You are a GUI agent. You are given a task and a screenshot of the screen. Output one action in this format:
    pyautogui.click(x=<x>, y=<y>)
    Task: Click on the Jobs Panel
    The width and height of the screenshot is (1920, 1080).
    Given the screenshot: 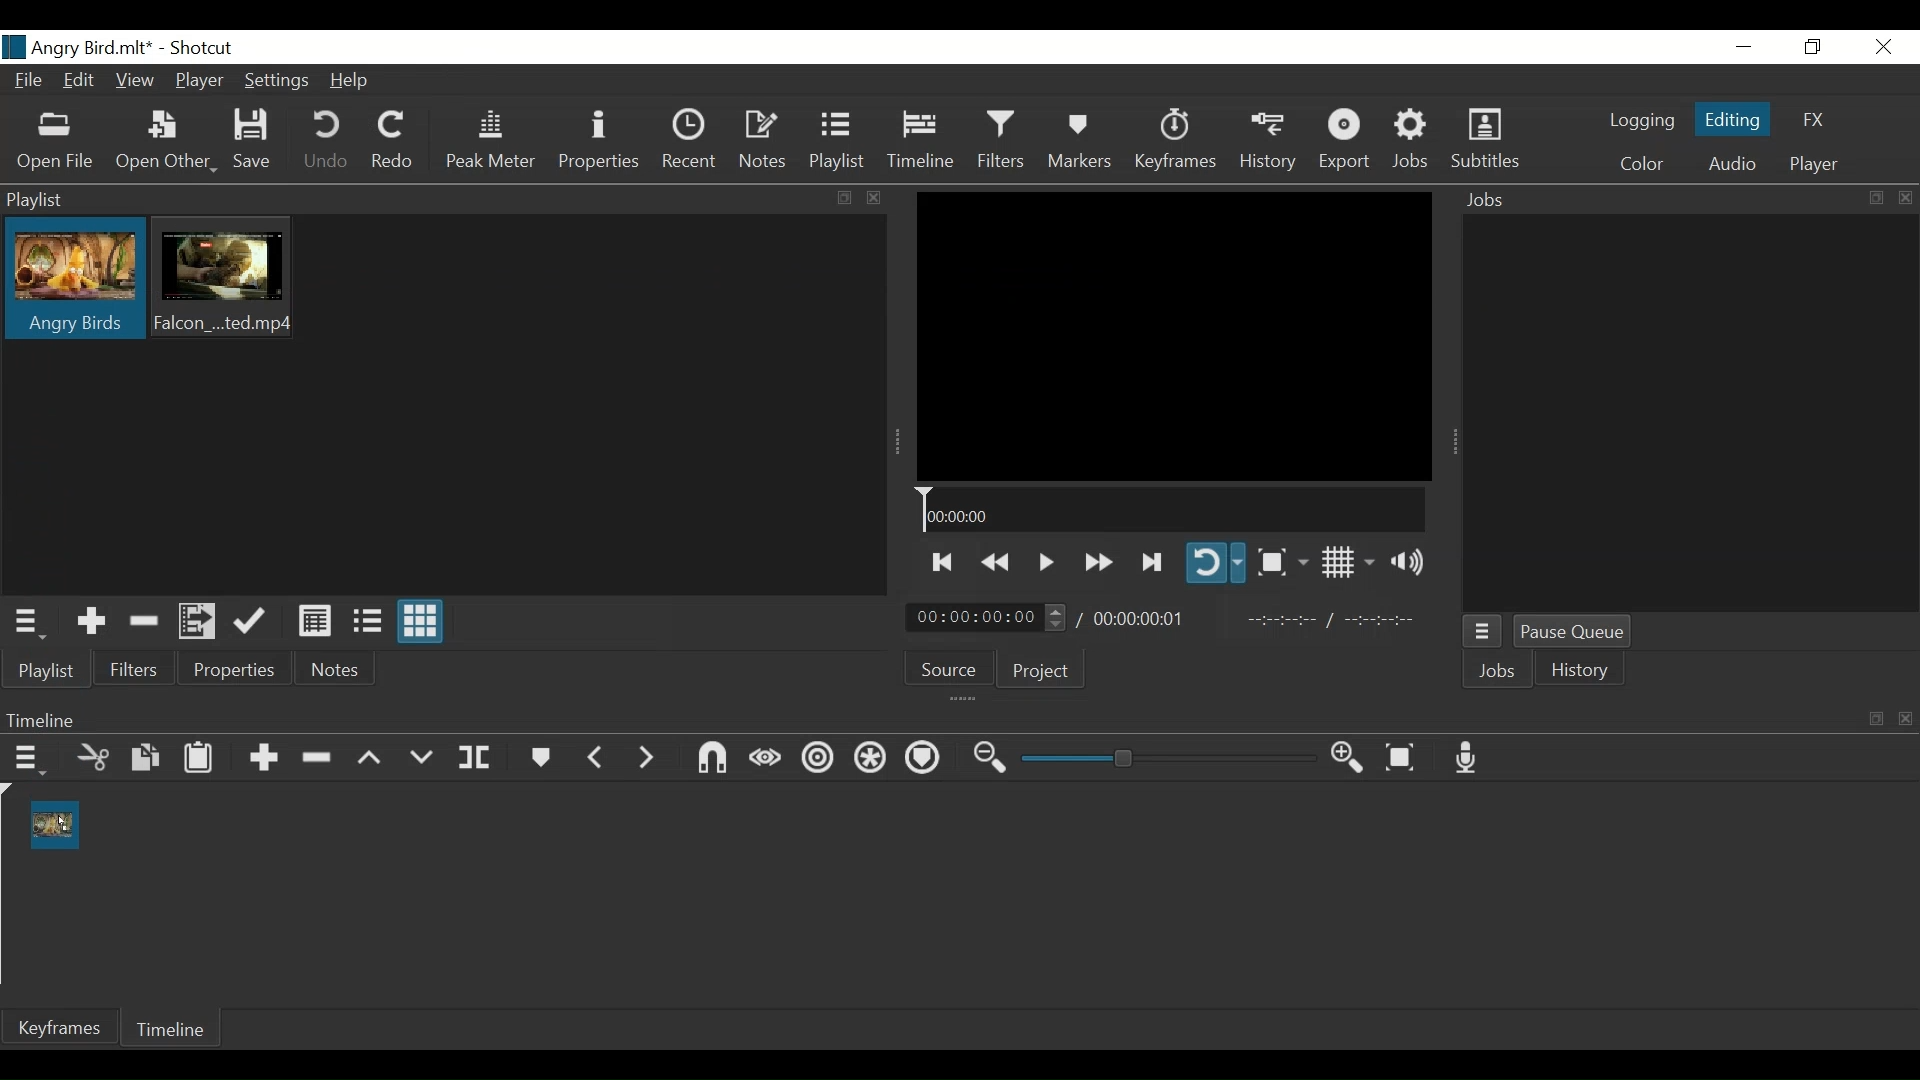 What is the action you would take?
    pyautogui.click(x=1684, y=198)
    